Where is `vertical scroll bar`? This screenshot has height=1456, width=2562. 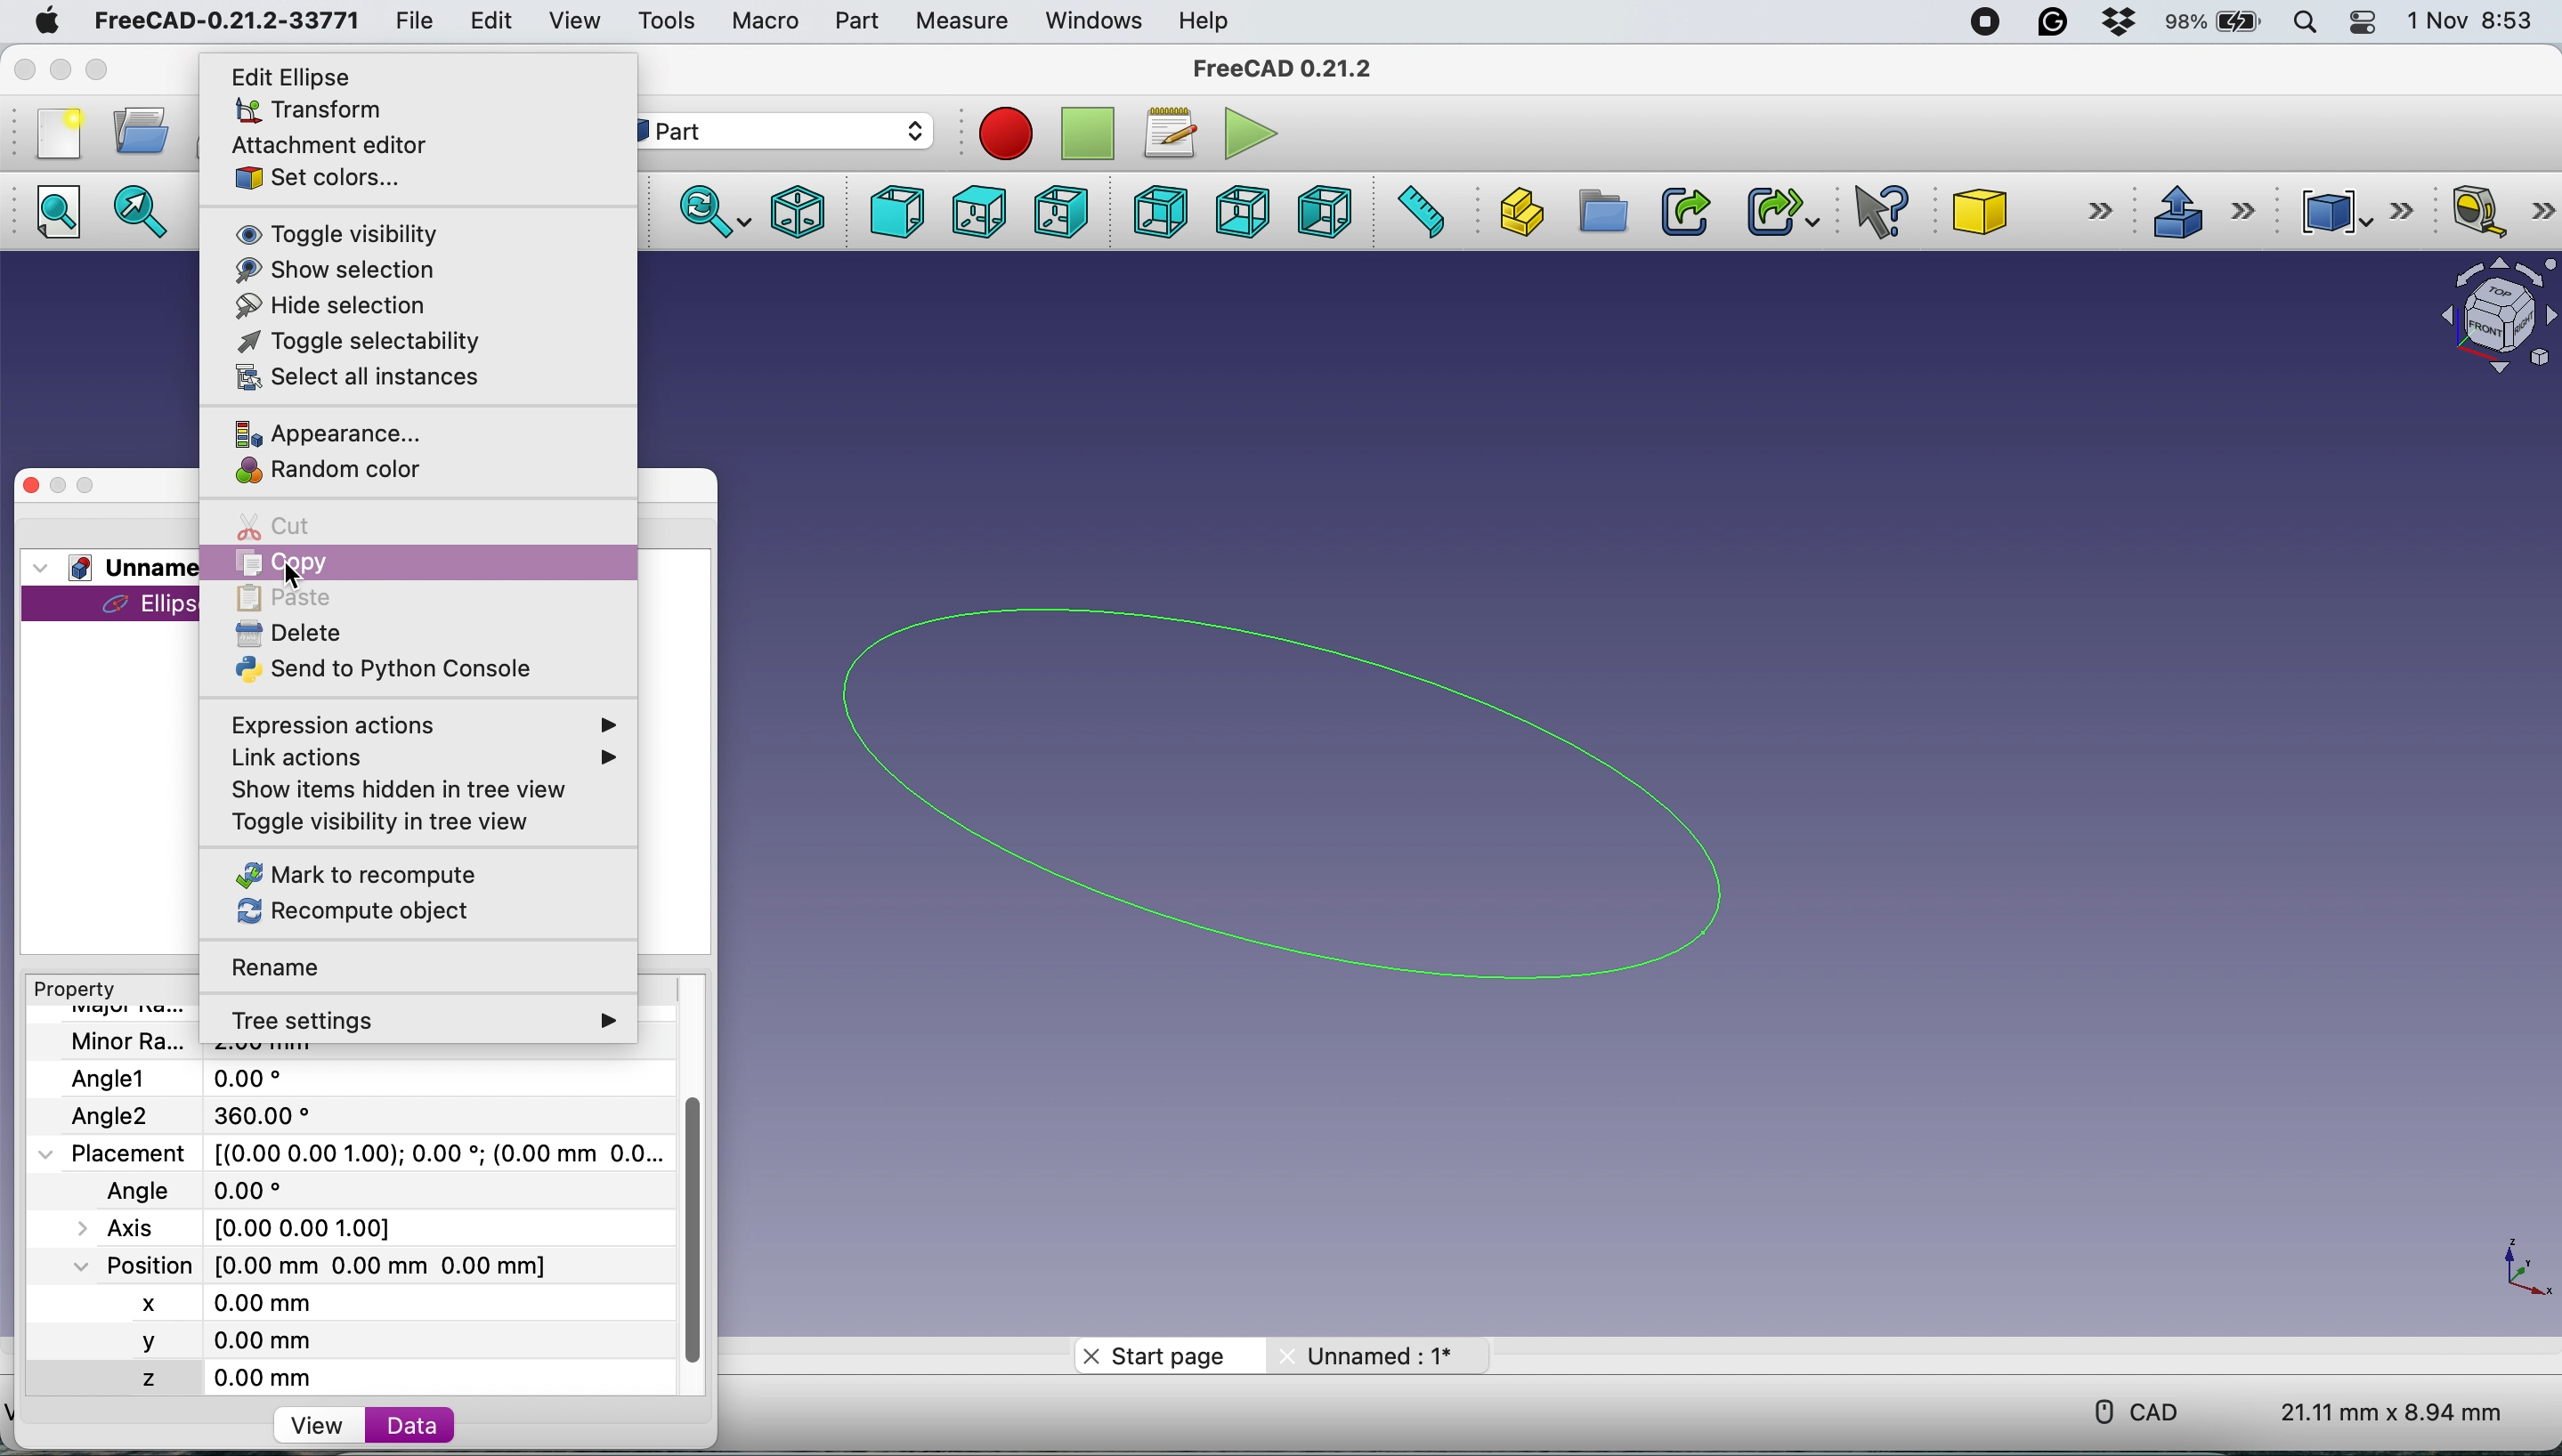
vertical scroll bar is located at coordinates (697, 1228).